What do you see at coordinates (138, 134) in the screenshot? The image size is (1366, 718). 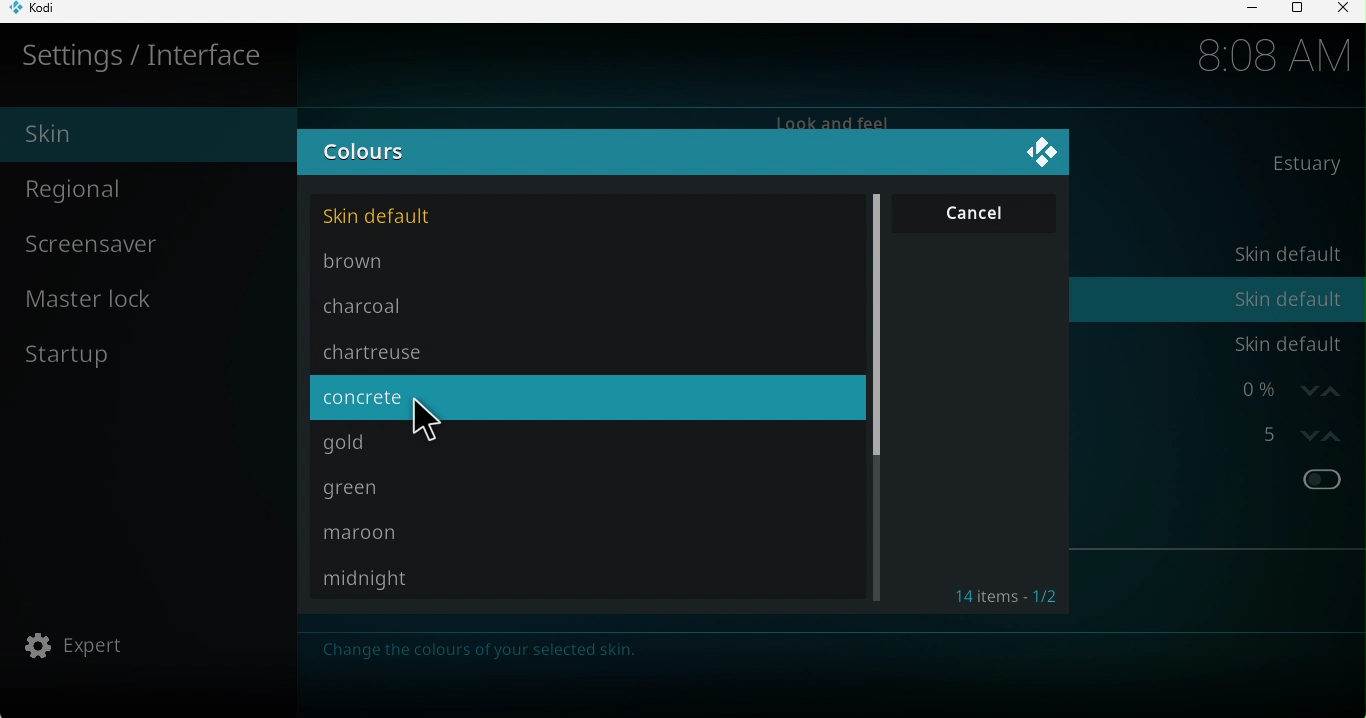 I see `Skin` at bounding box center [138, 134].